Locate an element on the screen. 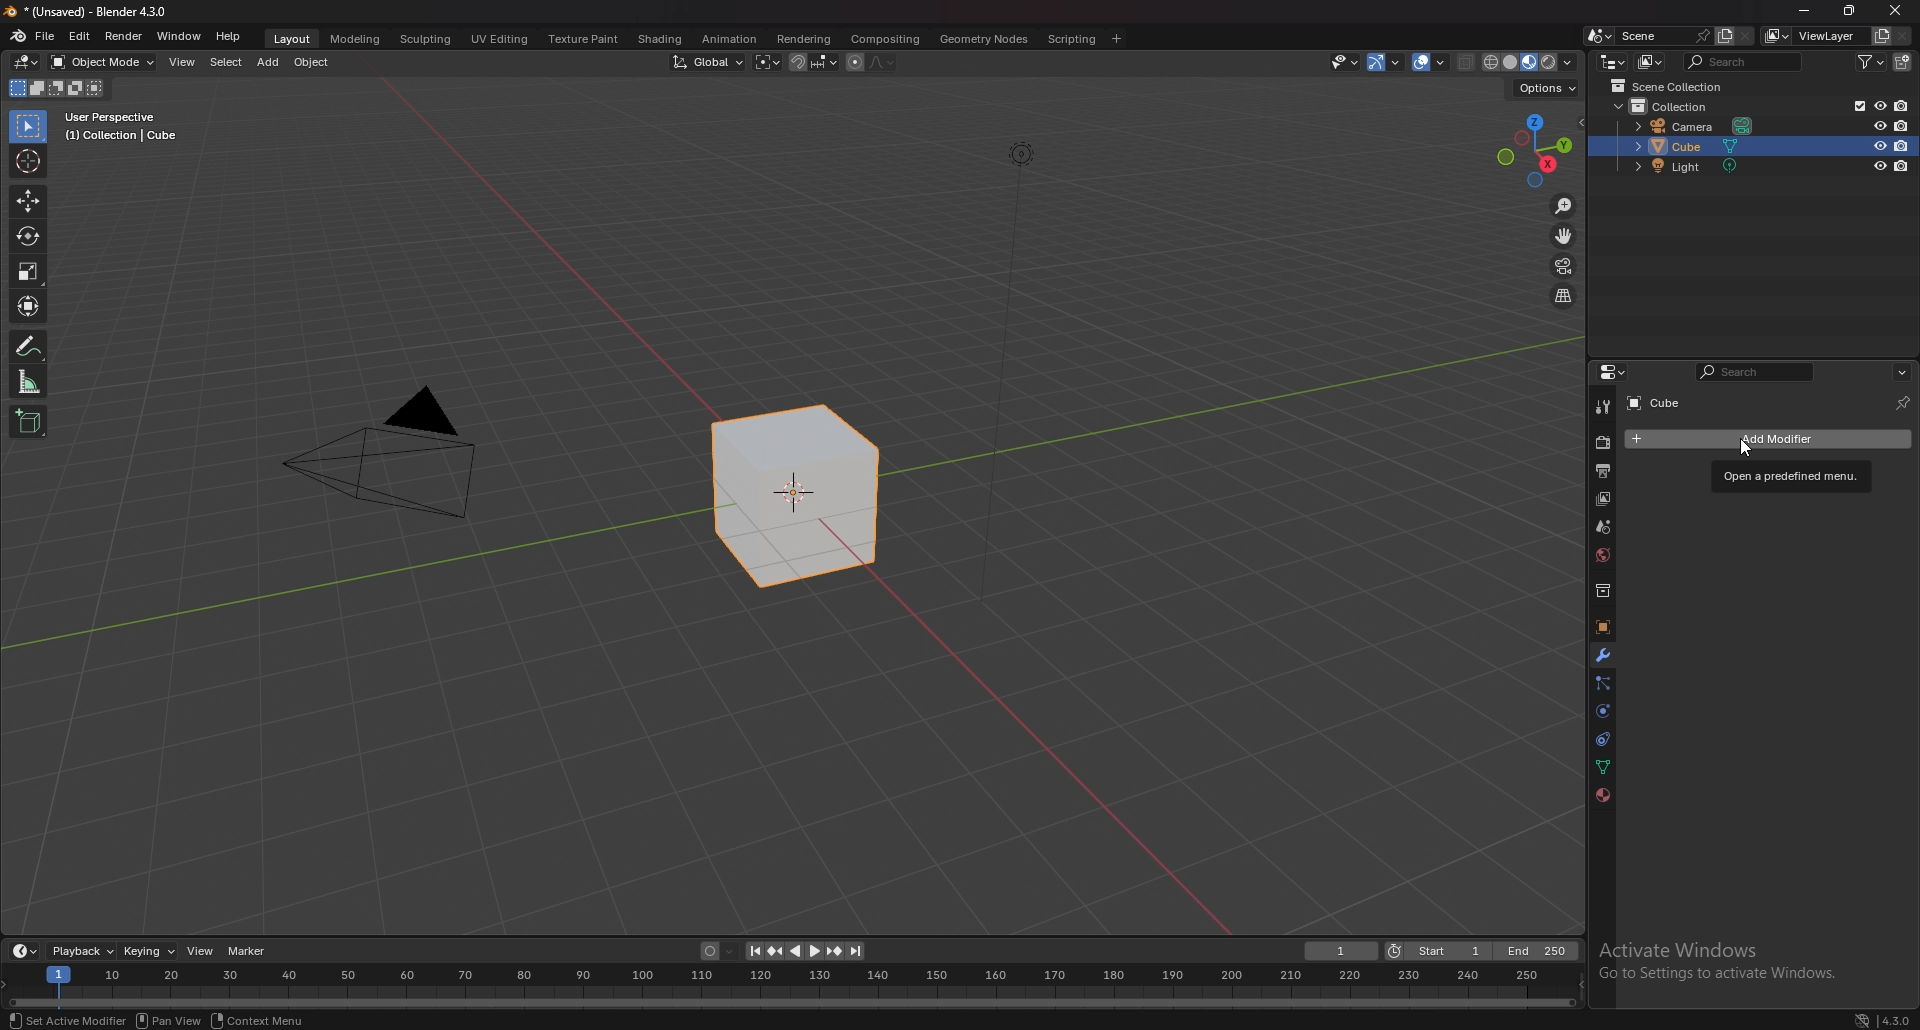  play animation is located at coordinates (806, 951).